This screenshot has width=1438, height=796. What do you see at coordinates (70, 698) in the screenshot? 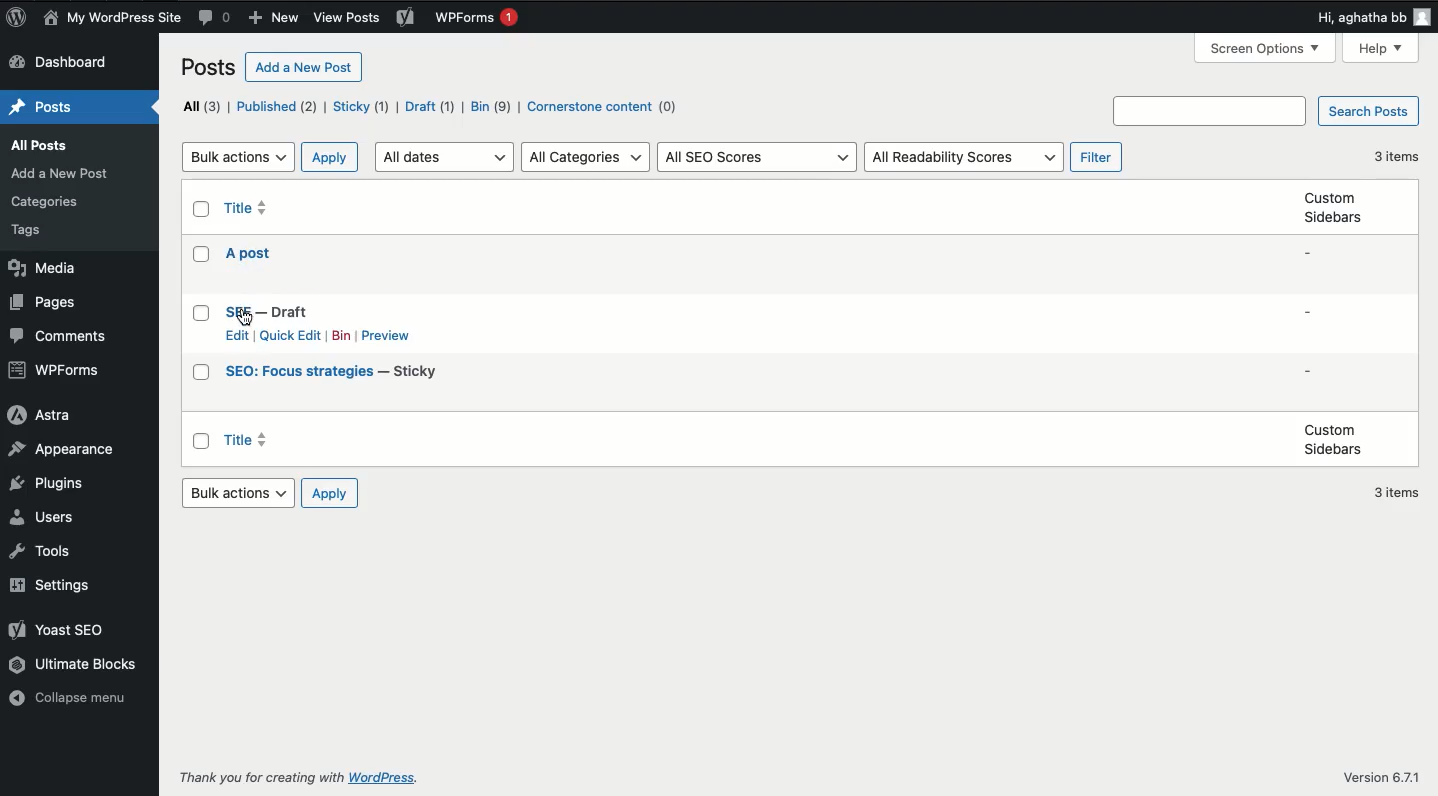
I see `Collapse menu` at bounding box center [70, 698].